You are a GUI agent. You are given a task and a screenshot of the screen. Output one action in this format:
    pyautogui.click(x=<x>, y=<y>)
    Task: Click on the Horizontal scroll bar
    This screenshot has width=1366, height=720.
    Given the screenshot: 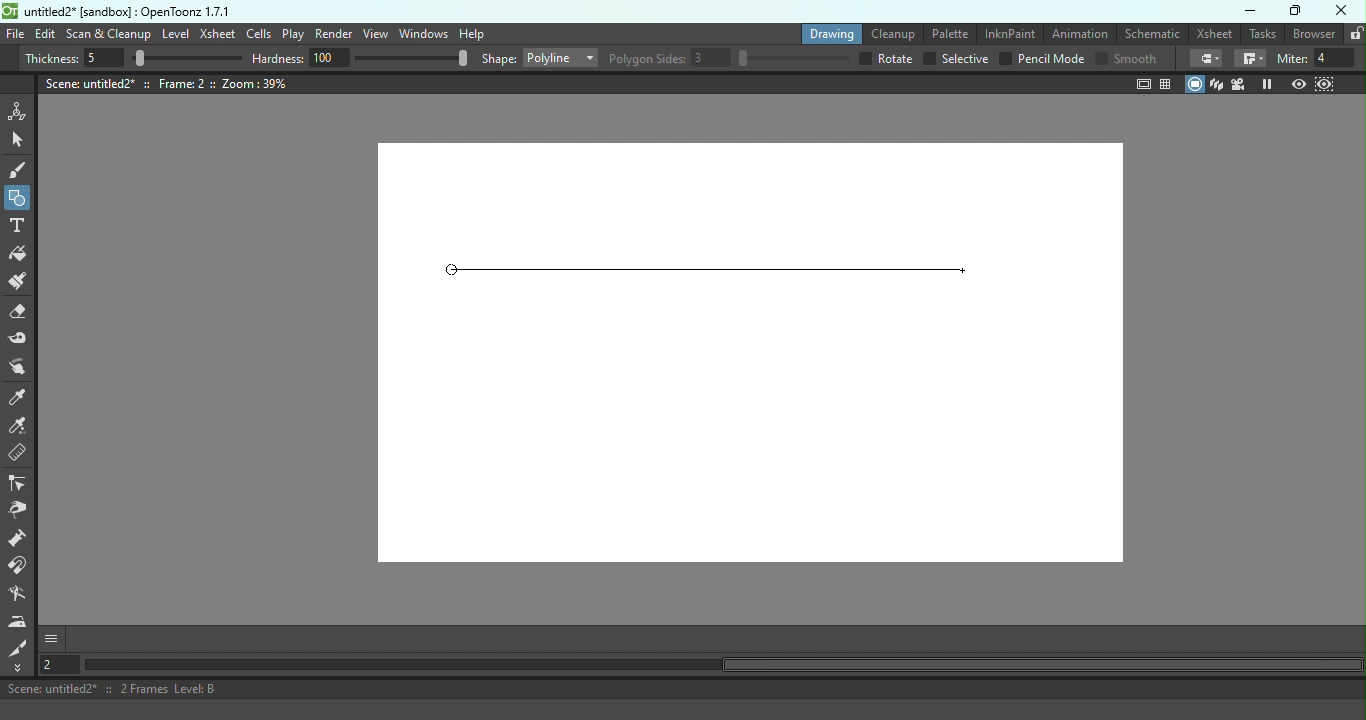 What is the action you would take?
    pyautogui.click(x=722, y=665)
    